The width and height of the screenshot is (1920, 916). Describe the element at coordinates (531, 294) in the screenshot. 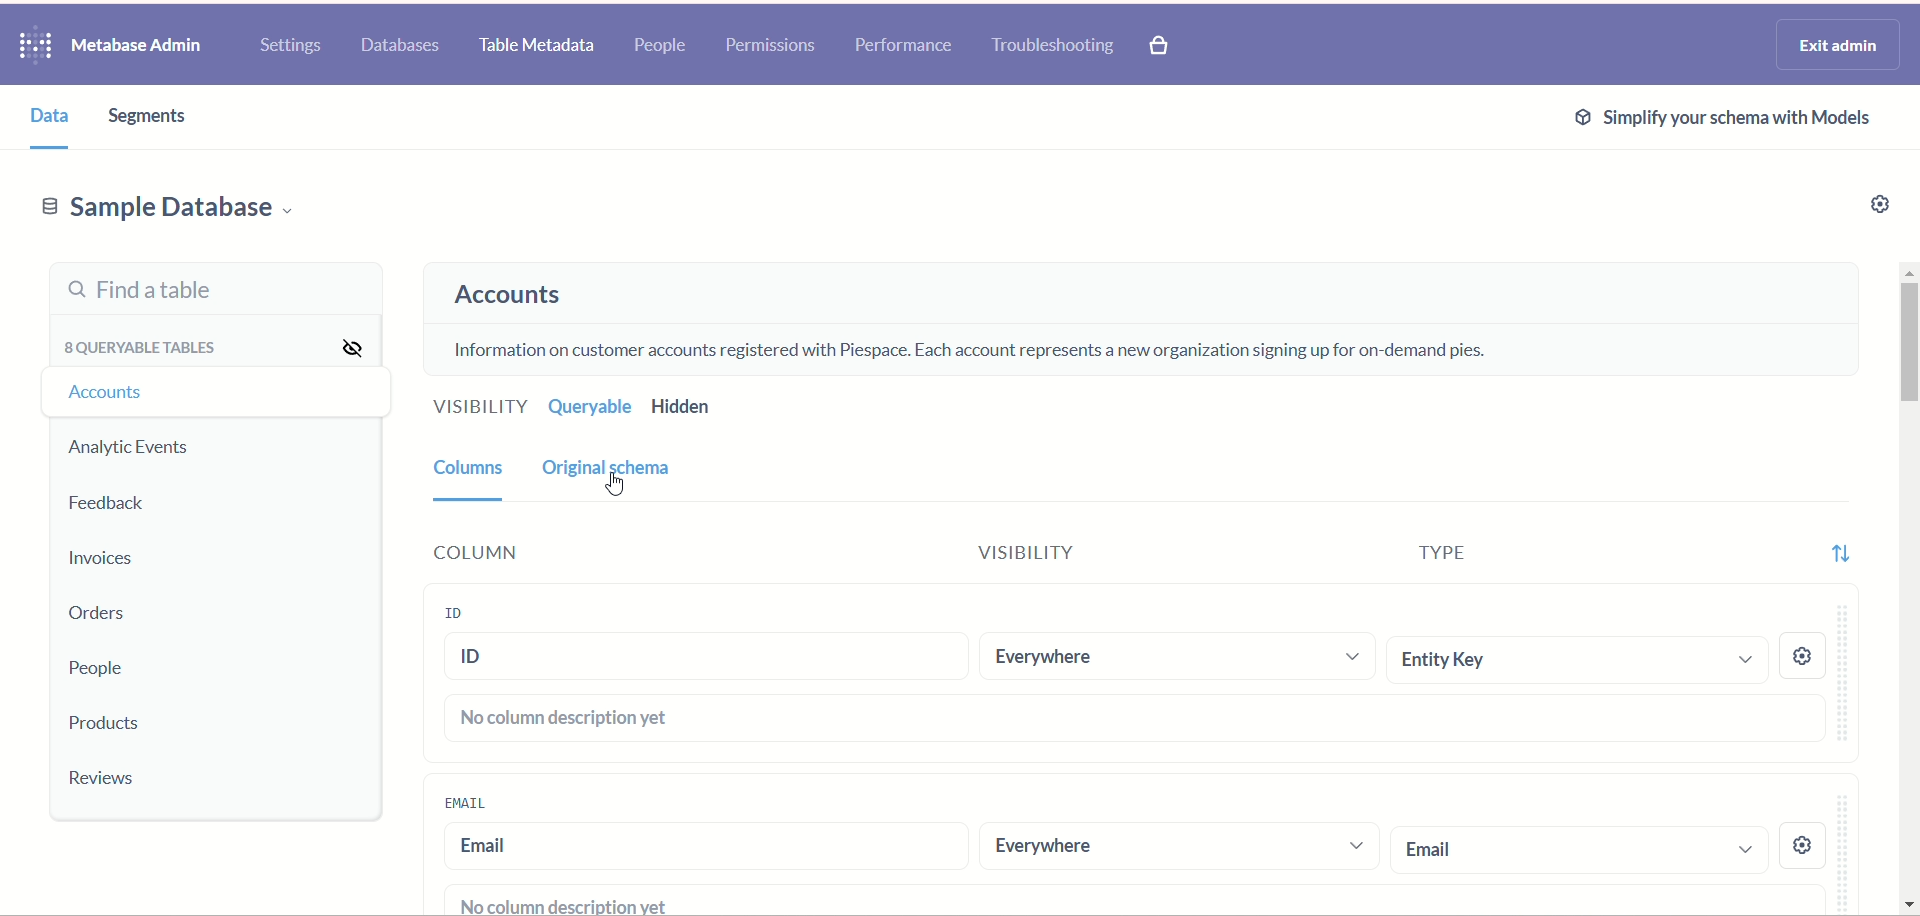

I see `accounts` at that location.